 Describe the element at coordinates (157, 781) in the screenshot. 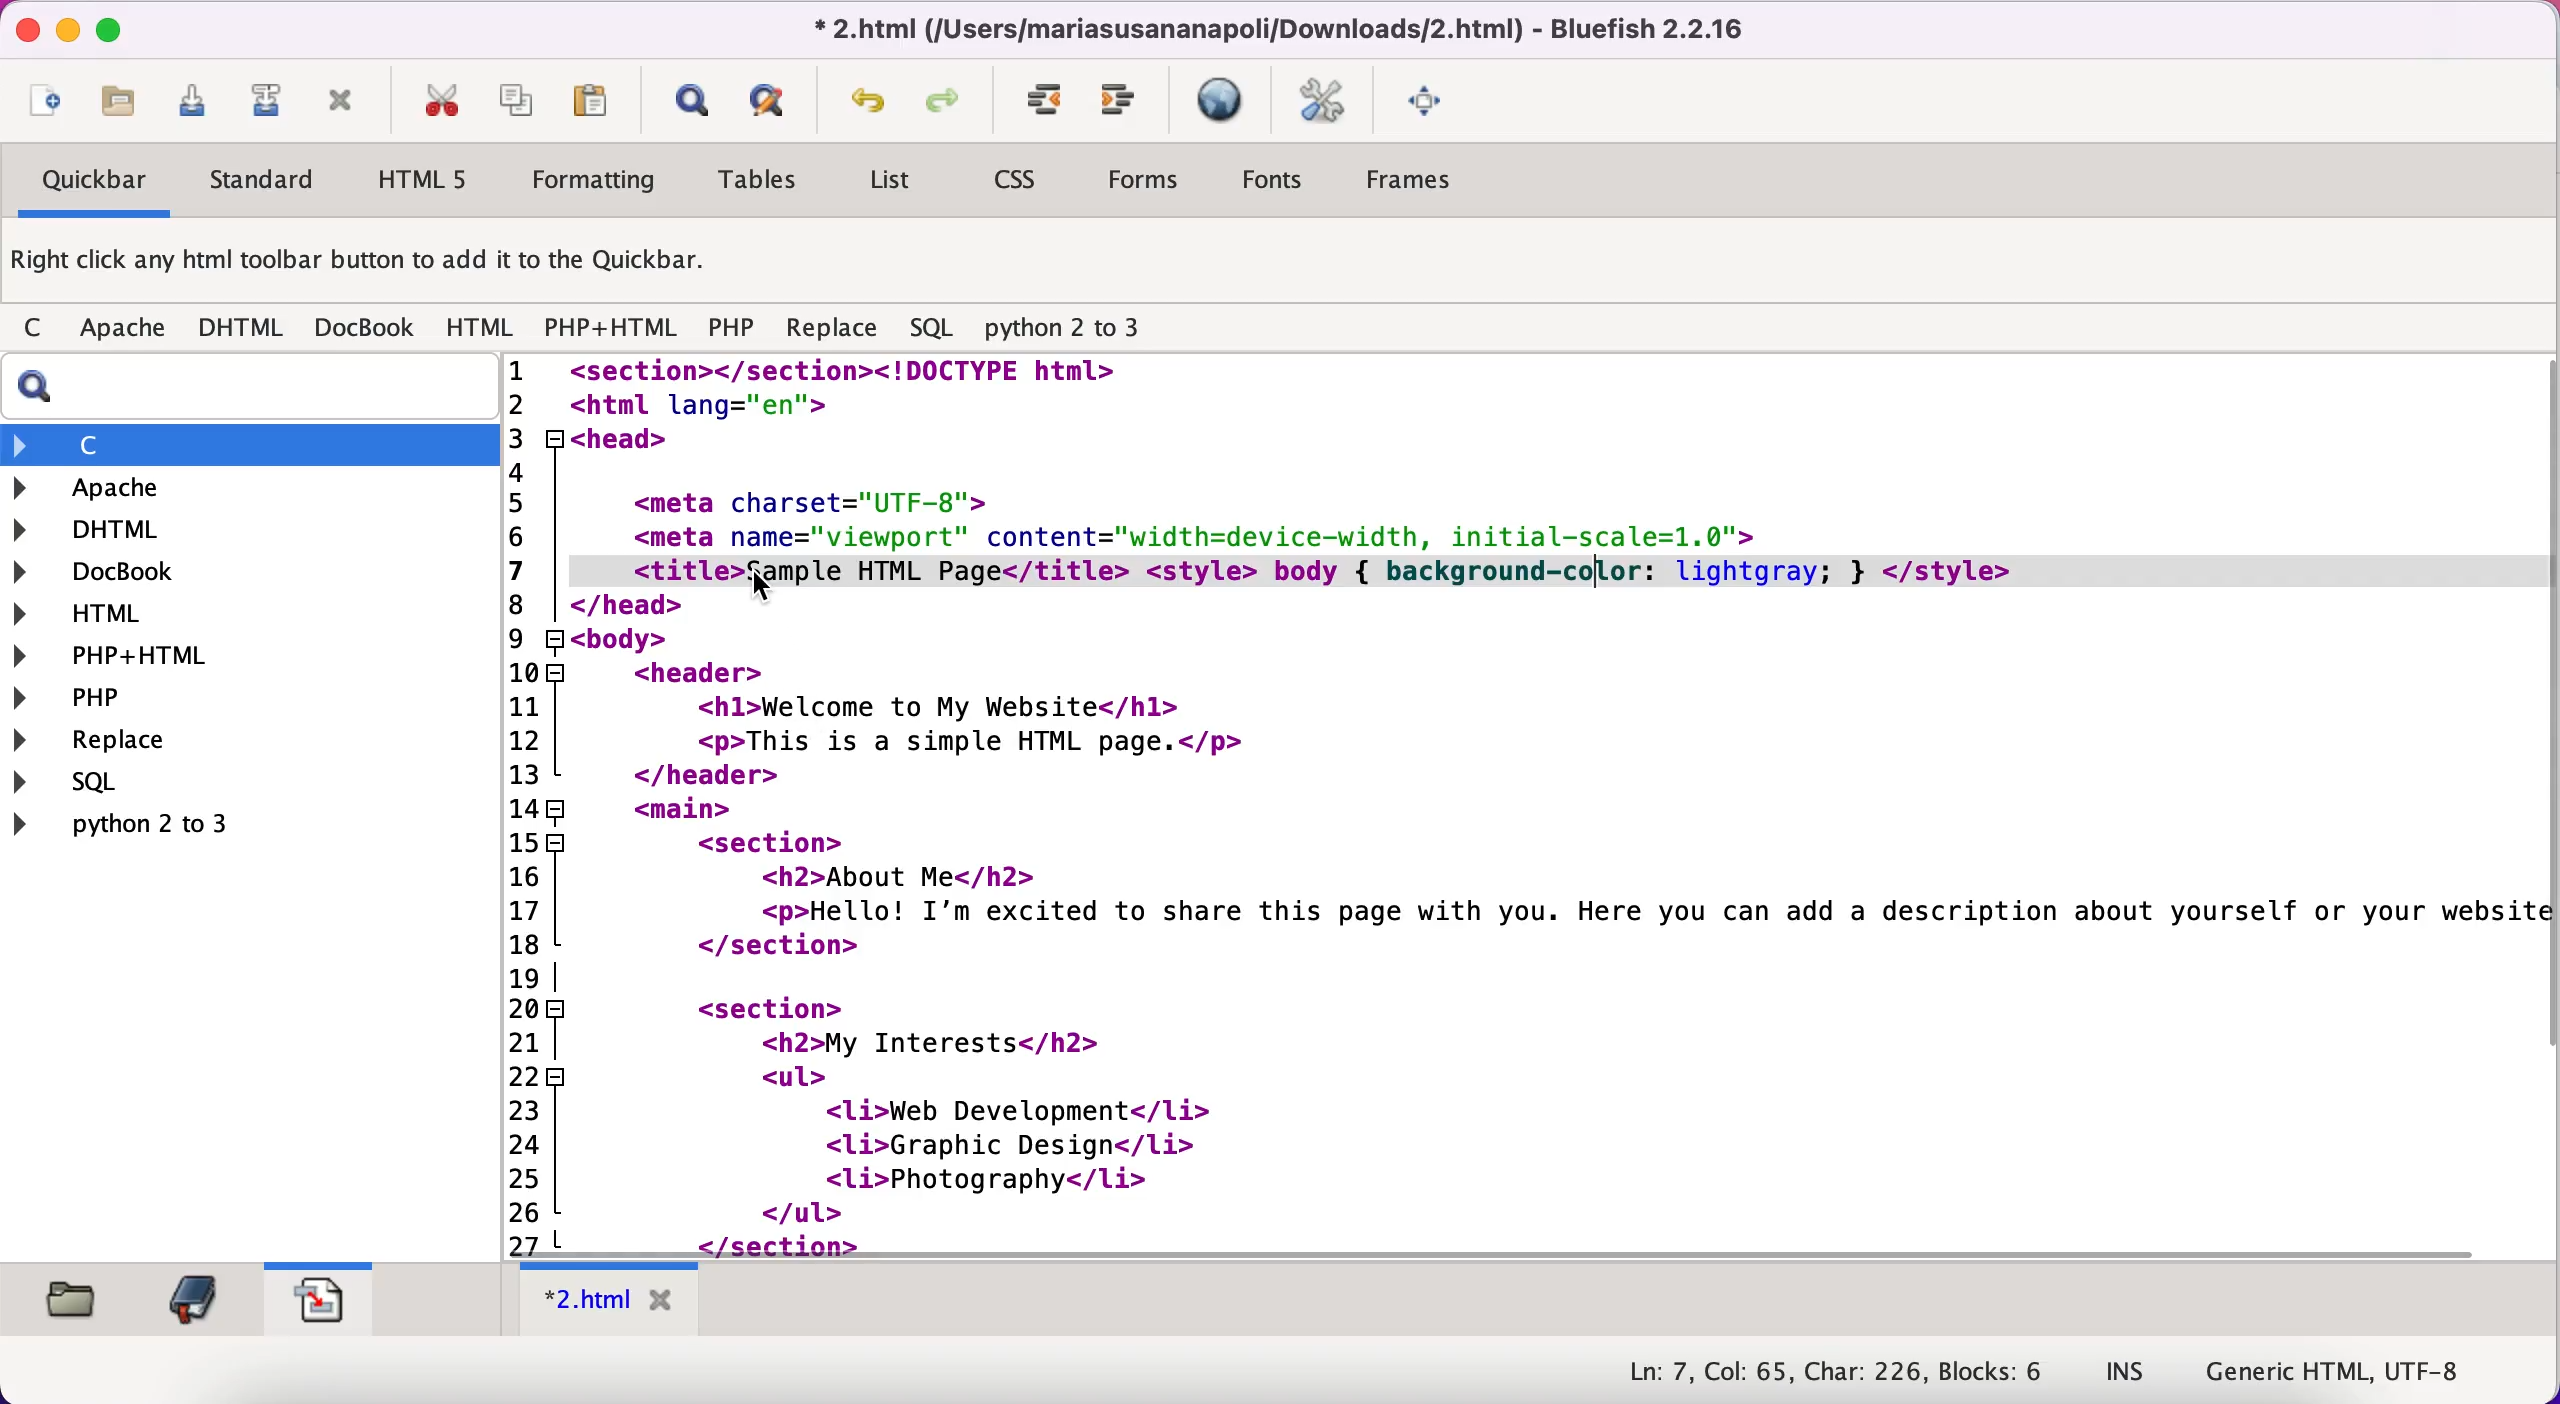

I see `sql` at that location.